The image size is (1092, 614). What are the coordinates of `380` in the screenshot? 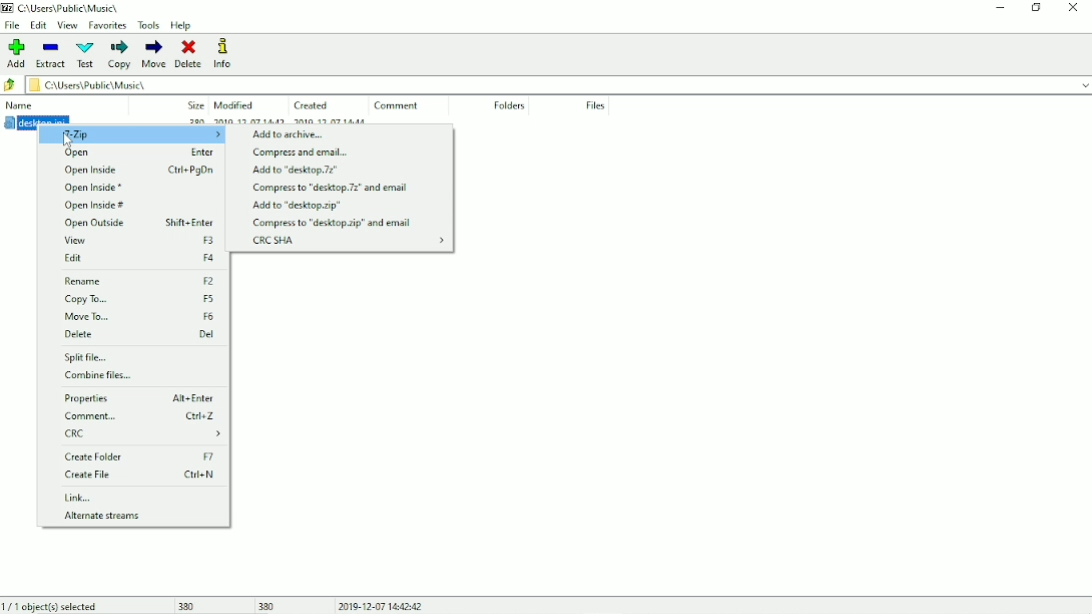 It's located at (268, 605).